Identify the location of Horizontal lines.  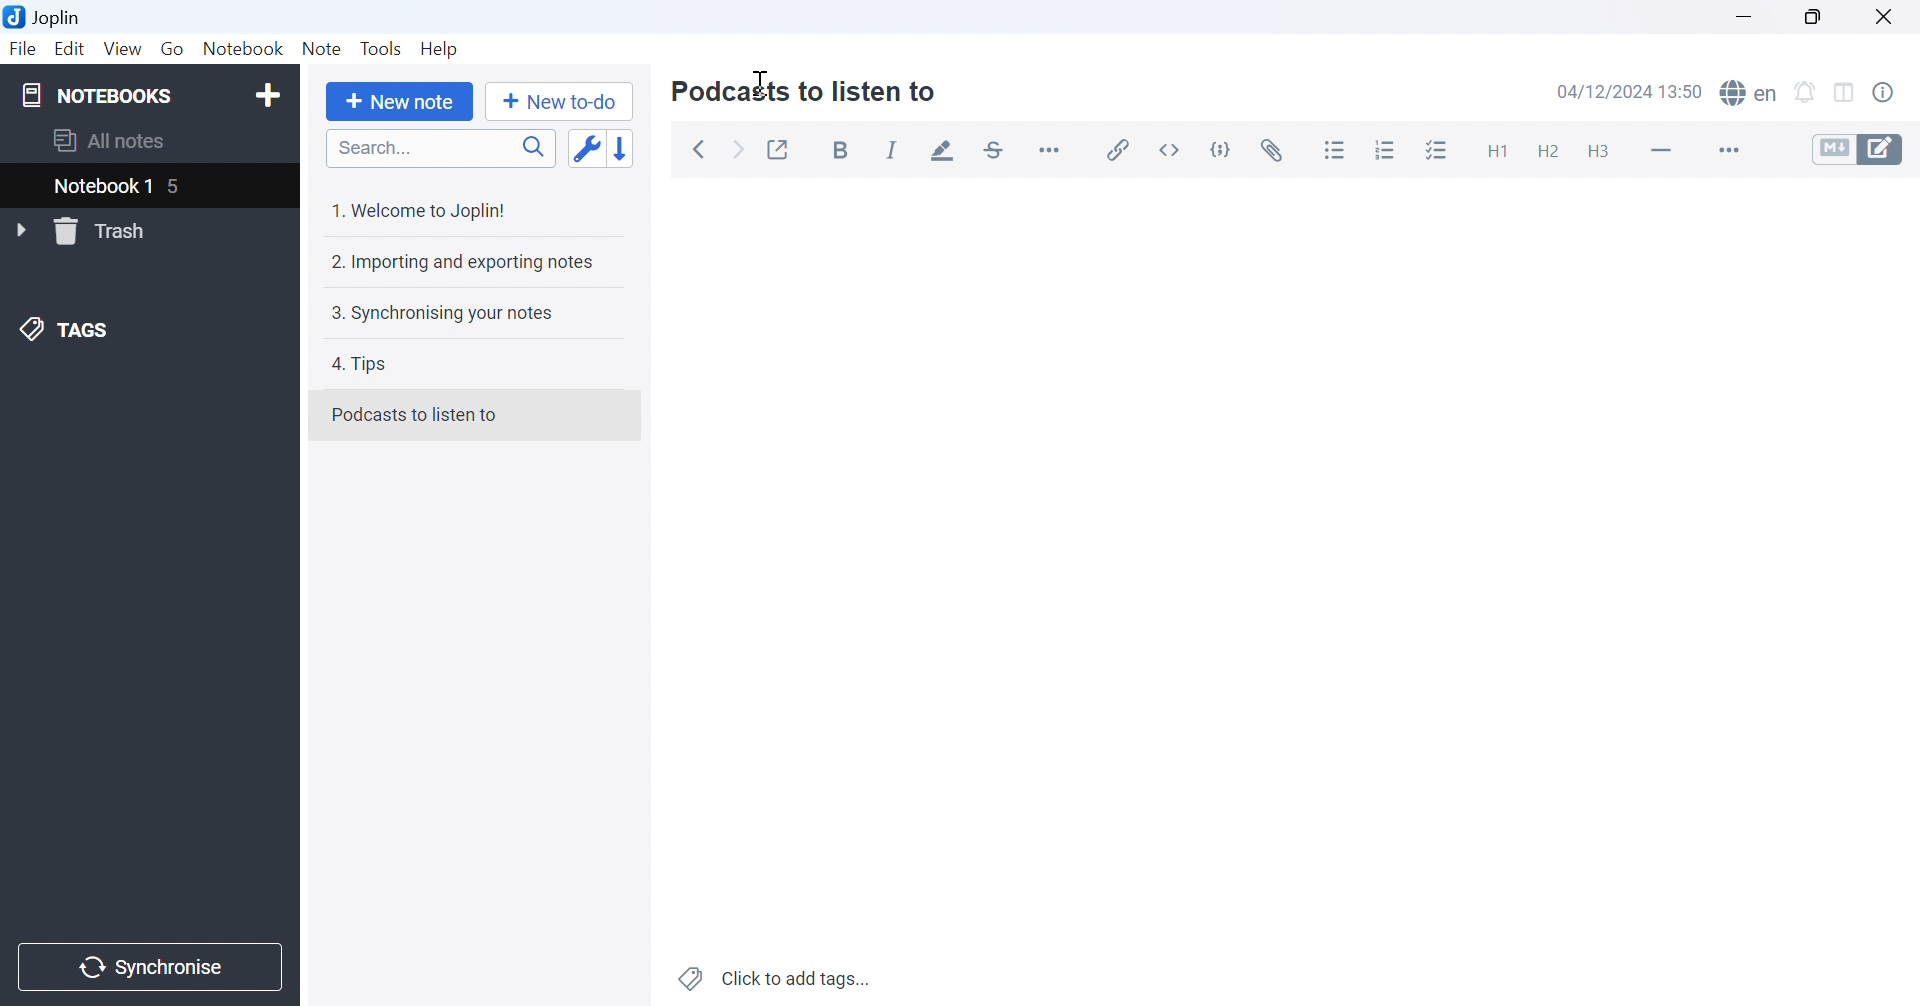
(1661, 149).